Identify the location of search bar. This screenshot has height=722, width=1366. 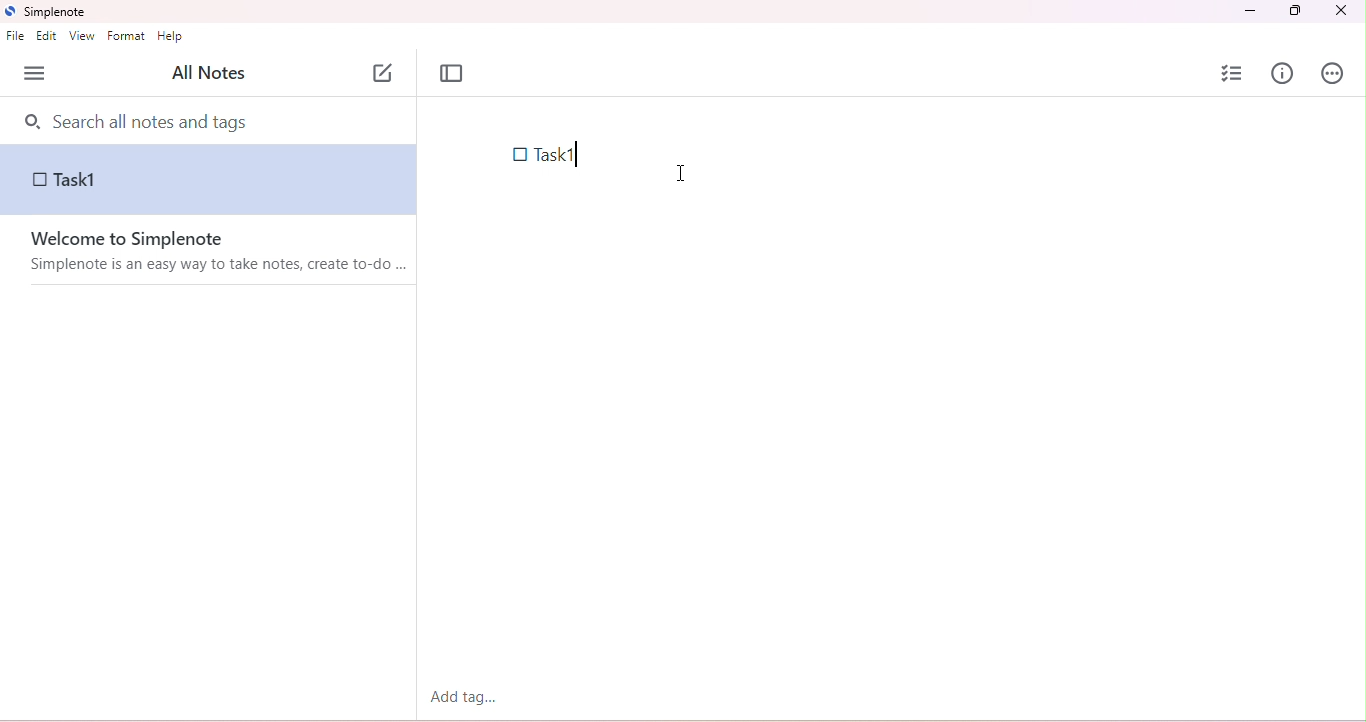
(212, 120).